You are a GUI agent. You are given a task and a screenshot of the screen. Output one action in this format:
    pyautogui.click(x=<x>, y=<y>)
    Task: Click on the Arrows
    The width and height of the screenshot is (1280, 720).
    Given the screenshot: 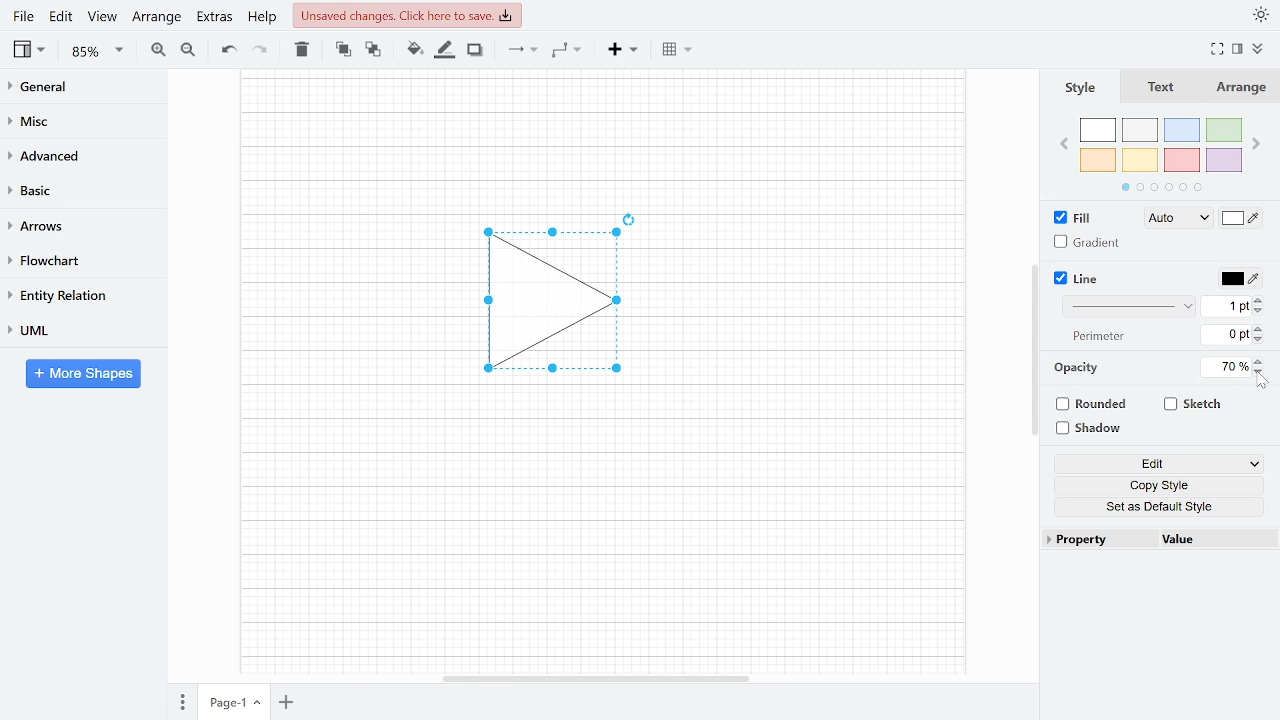 What is the action you would take?
    pyautogui.click(x=74, y=225)
    